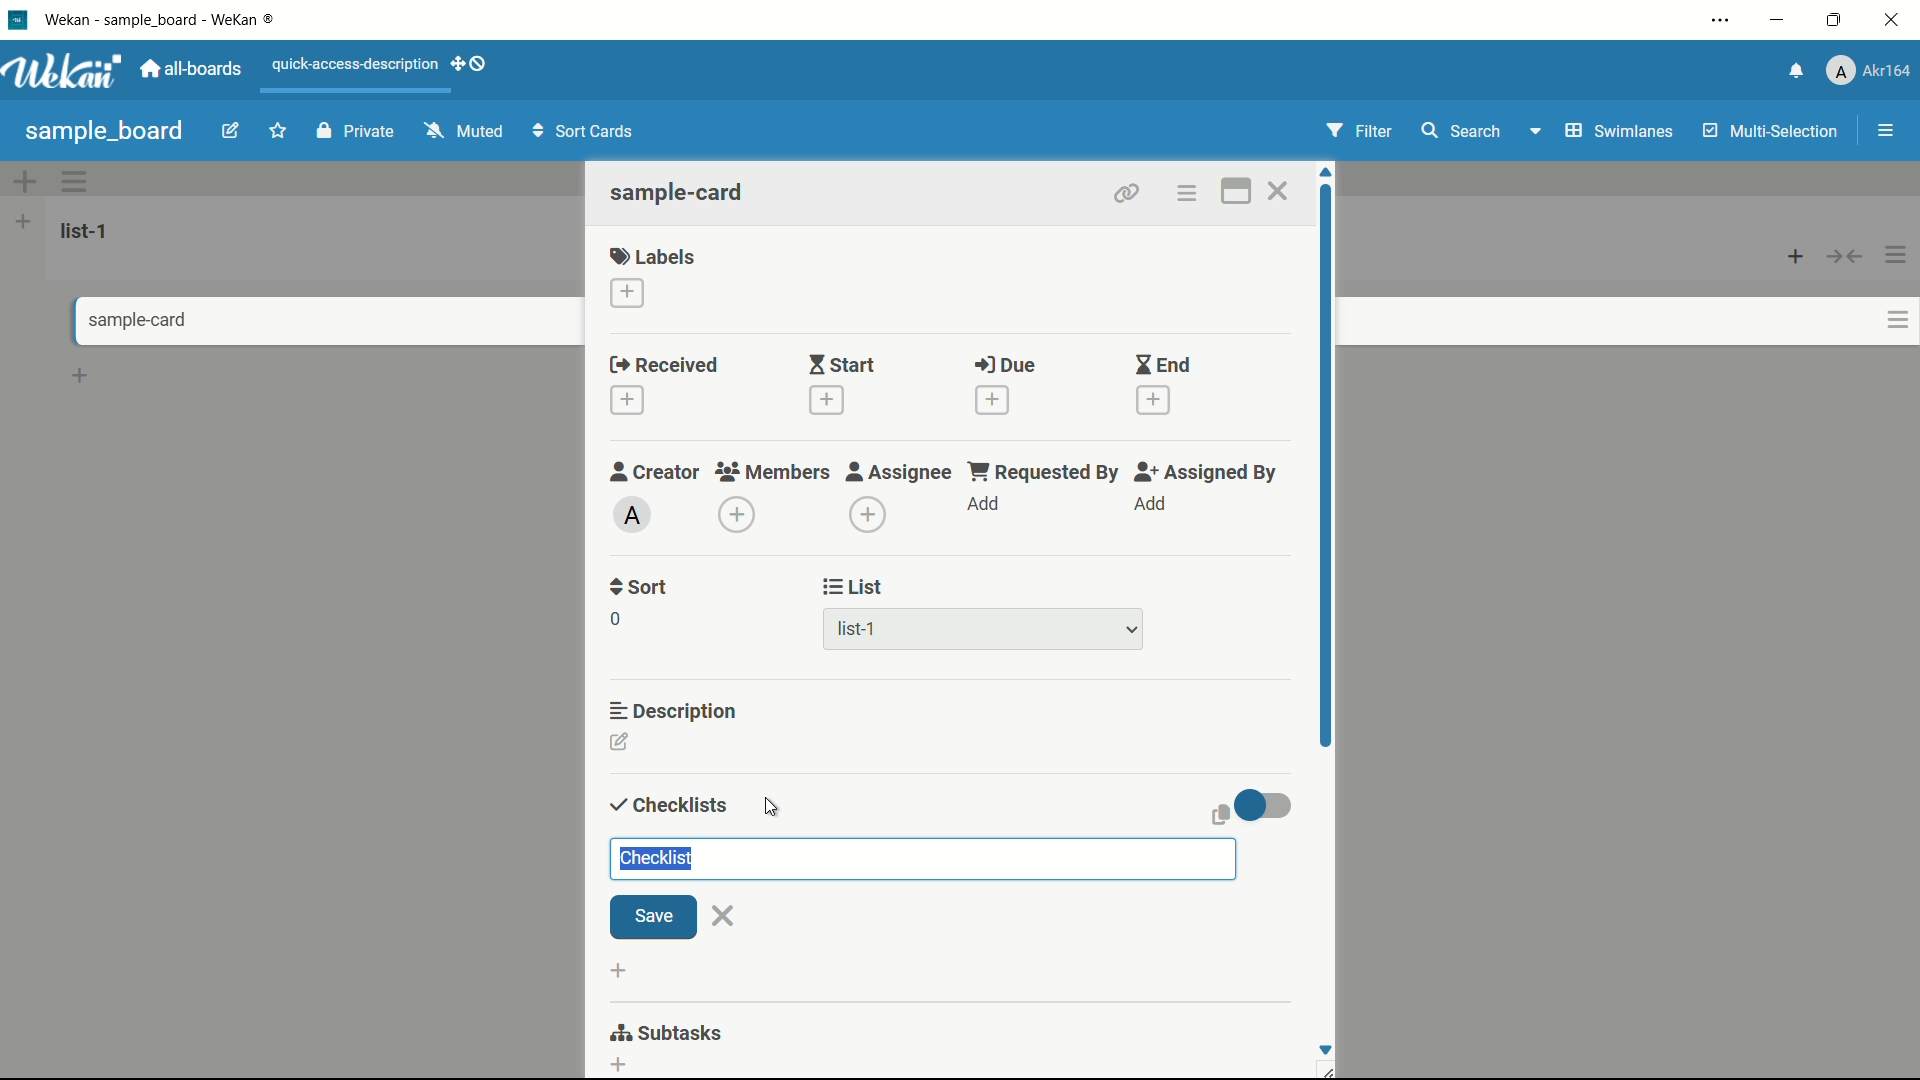  Describe the element at coordinates (88, 230) in the screenshot. I see `list-1` at that location.